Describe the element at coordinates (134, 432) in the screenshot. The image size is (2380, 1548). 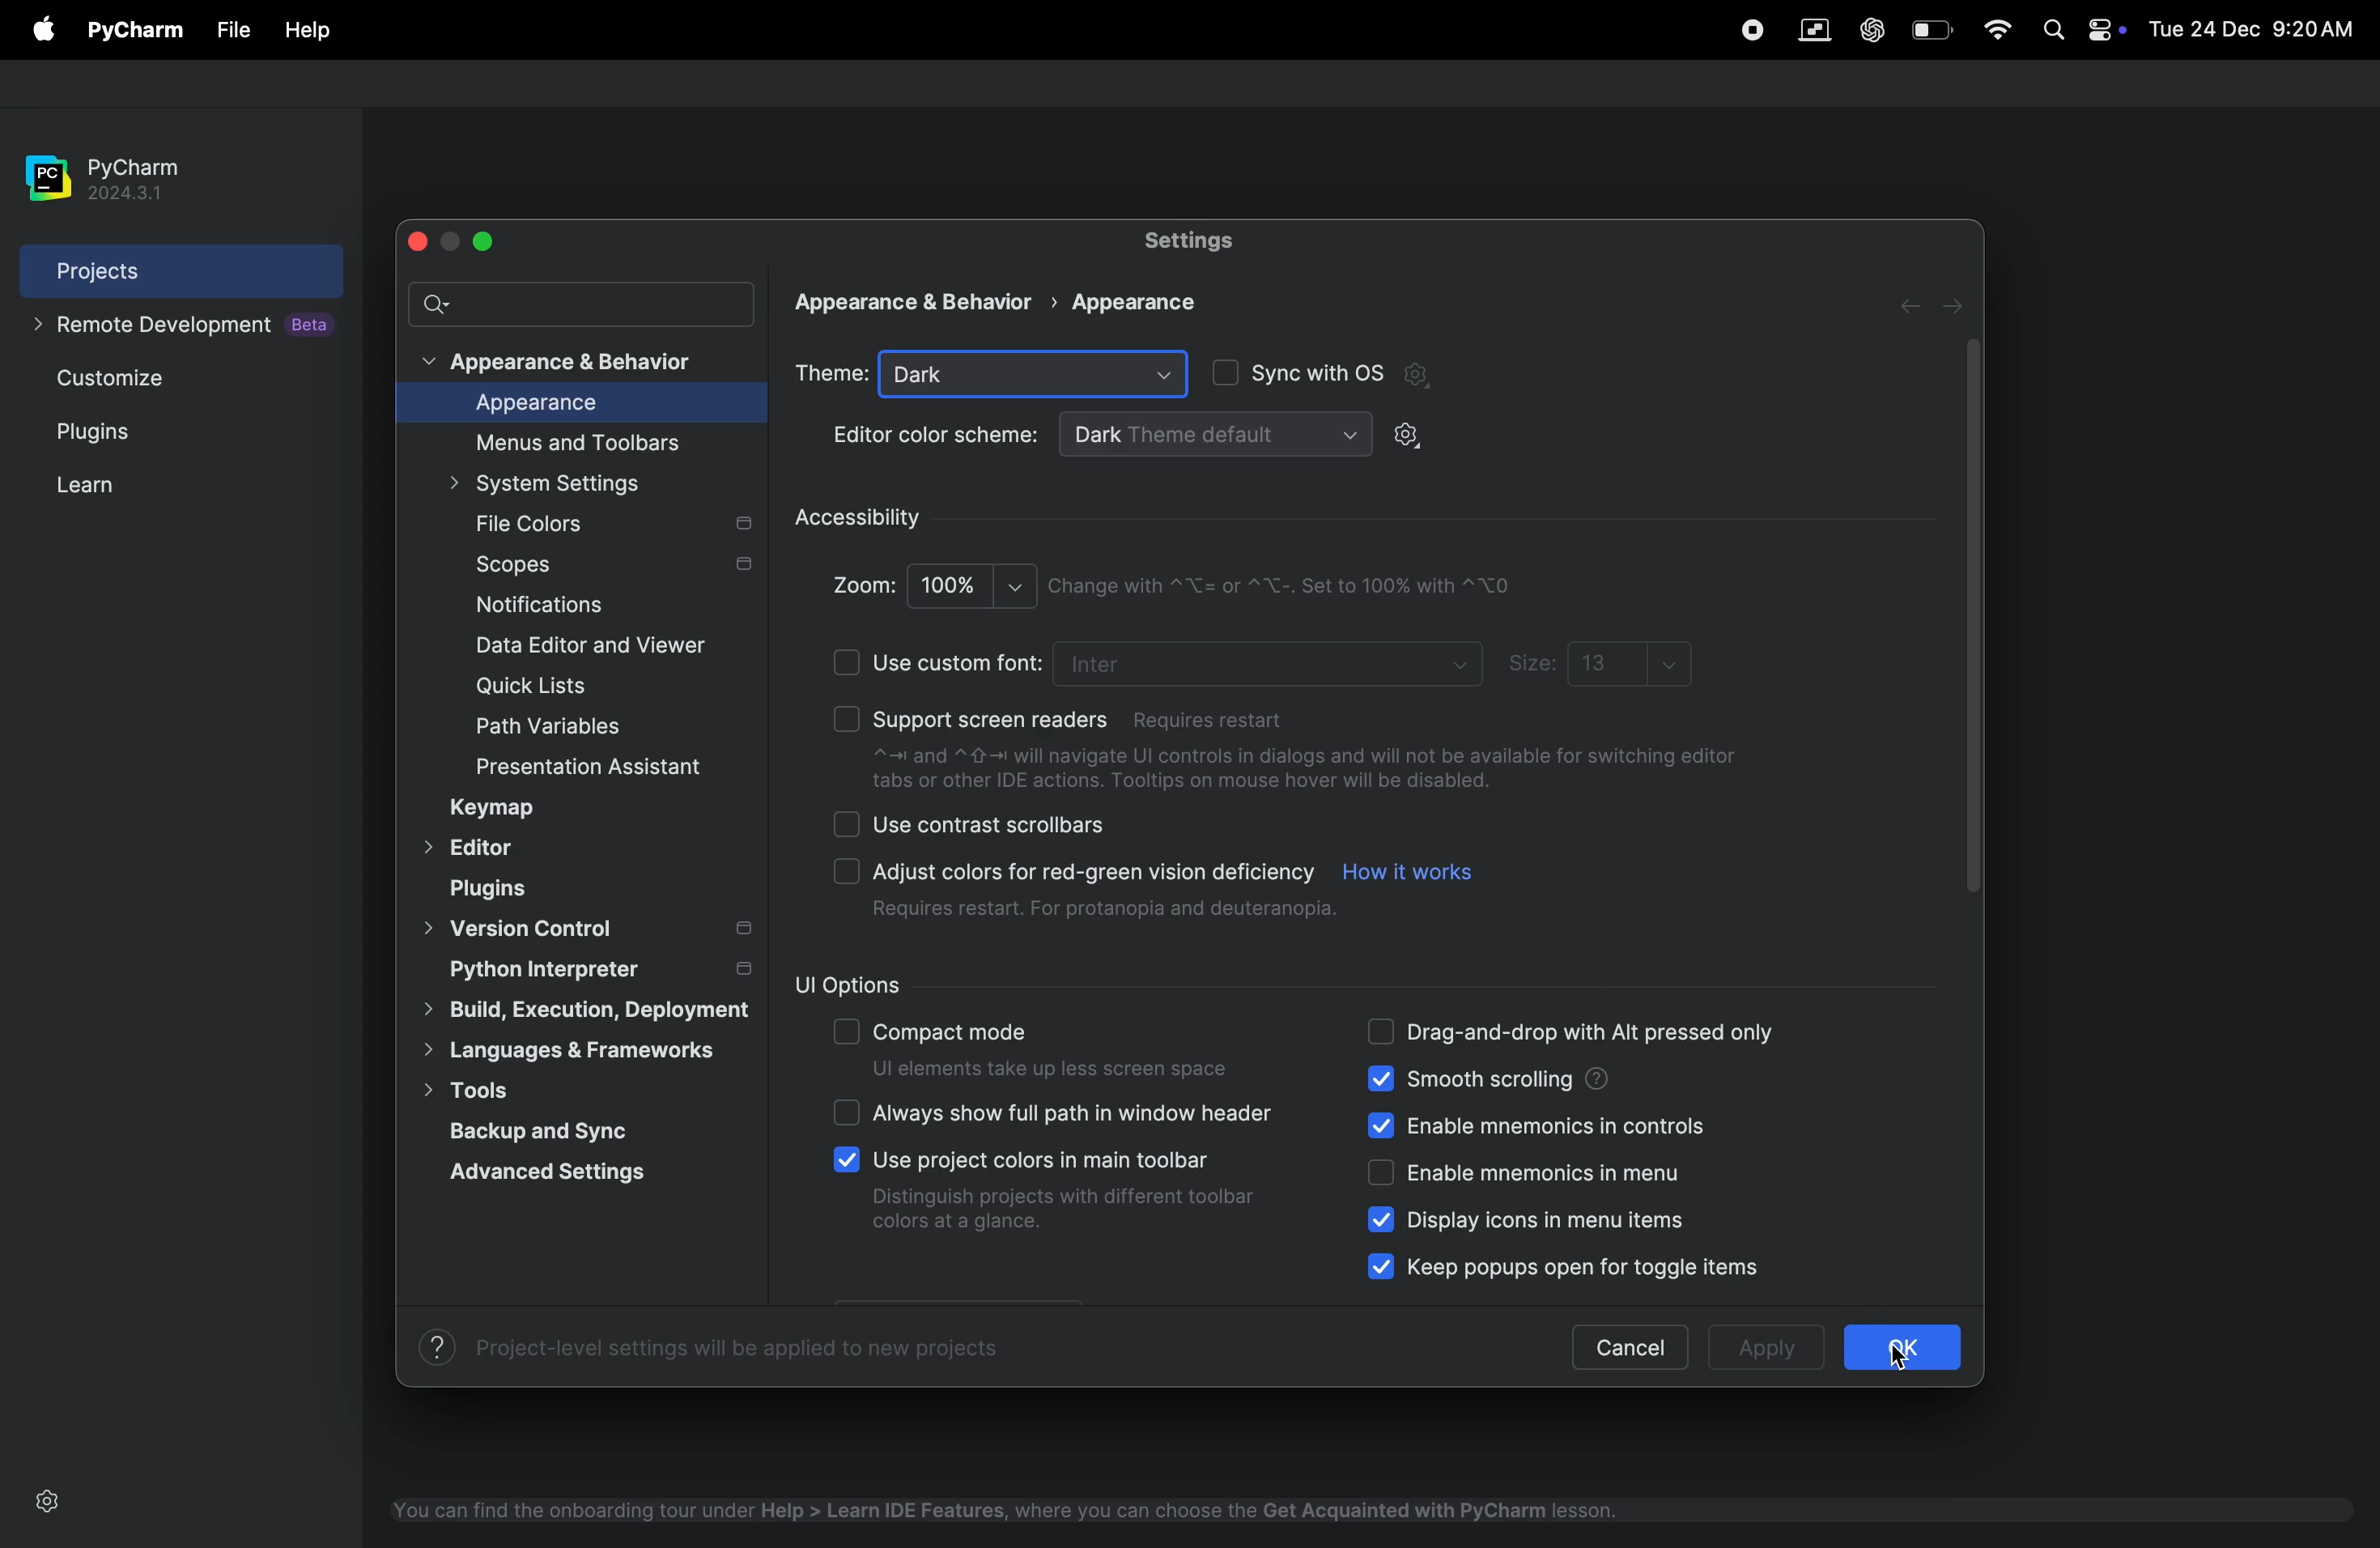
I see `plugins` at that location.